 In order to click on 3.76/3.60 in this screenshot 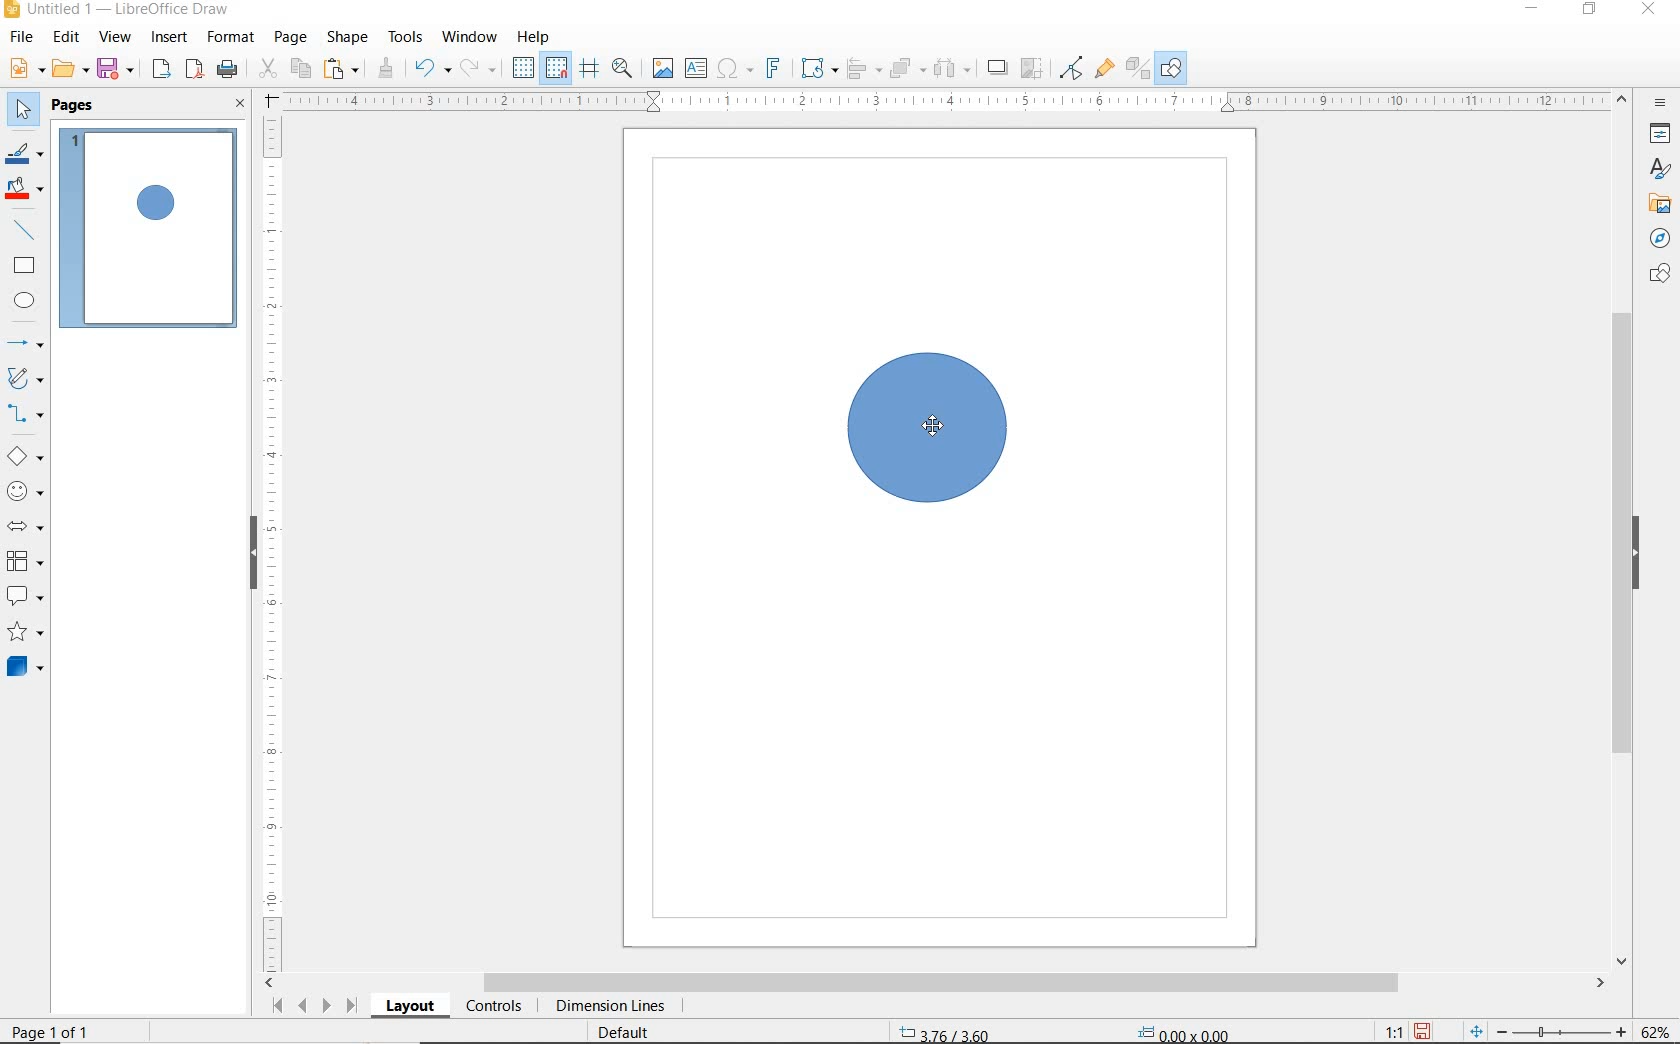, I will do `click(951, 1033)`.